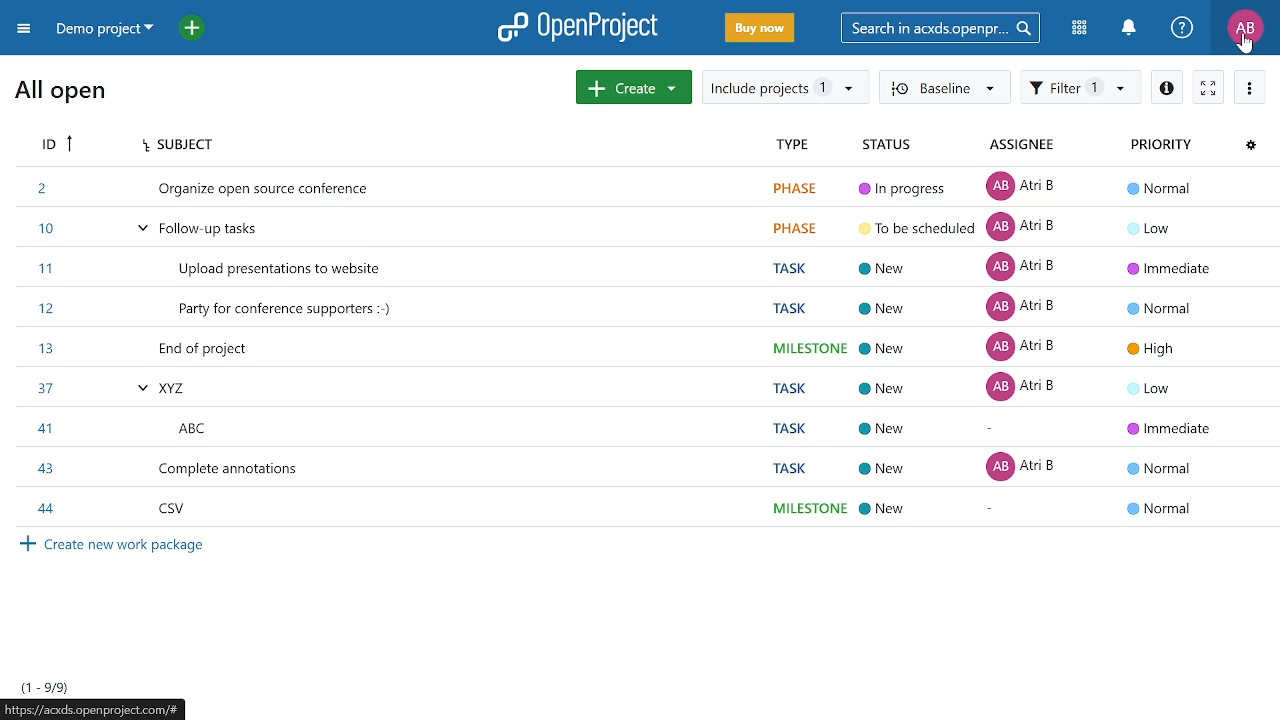  Describe the element at coordinates (1252, 87) in the screenshot. I see `More actions` at that location.